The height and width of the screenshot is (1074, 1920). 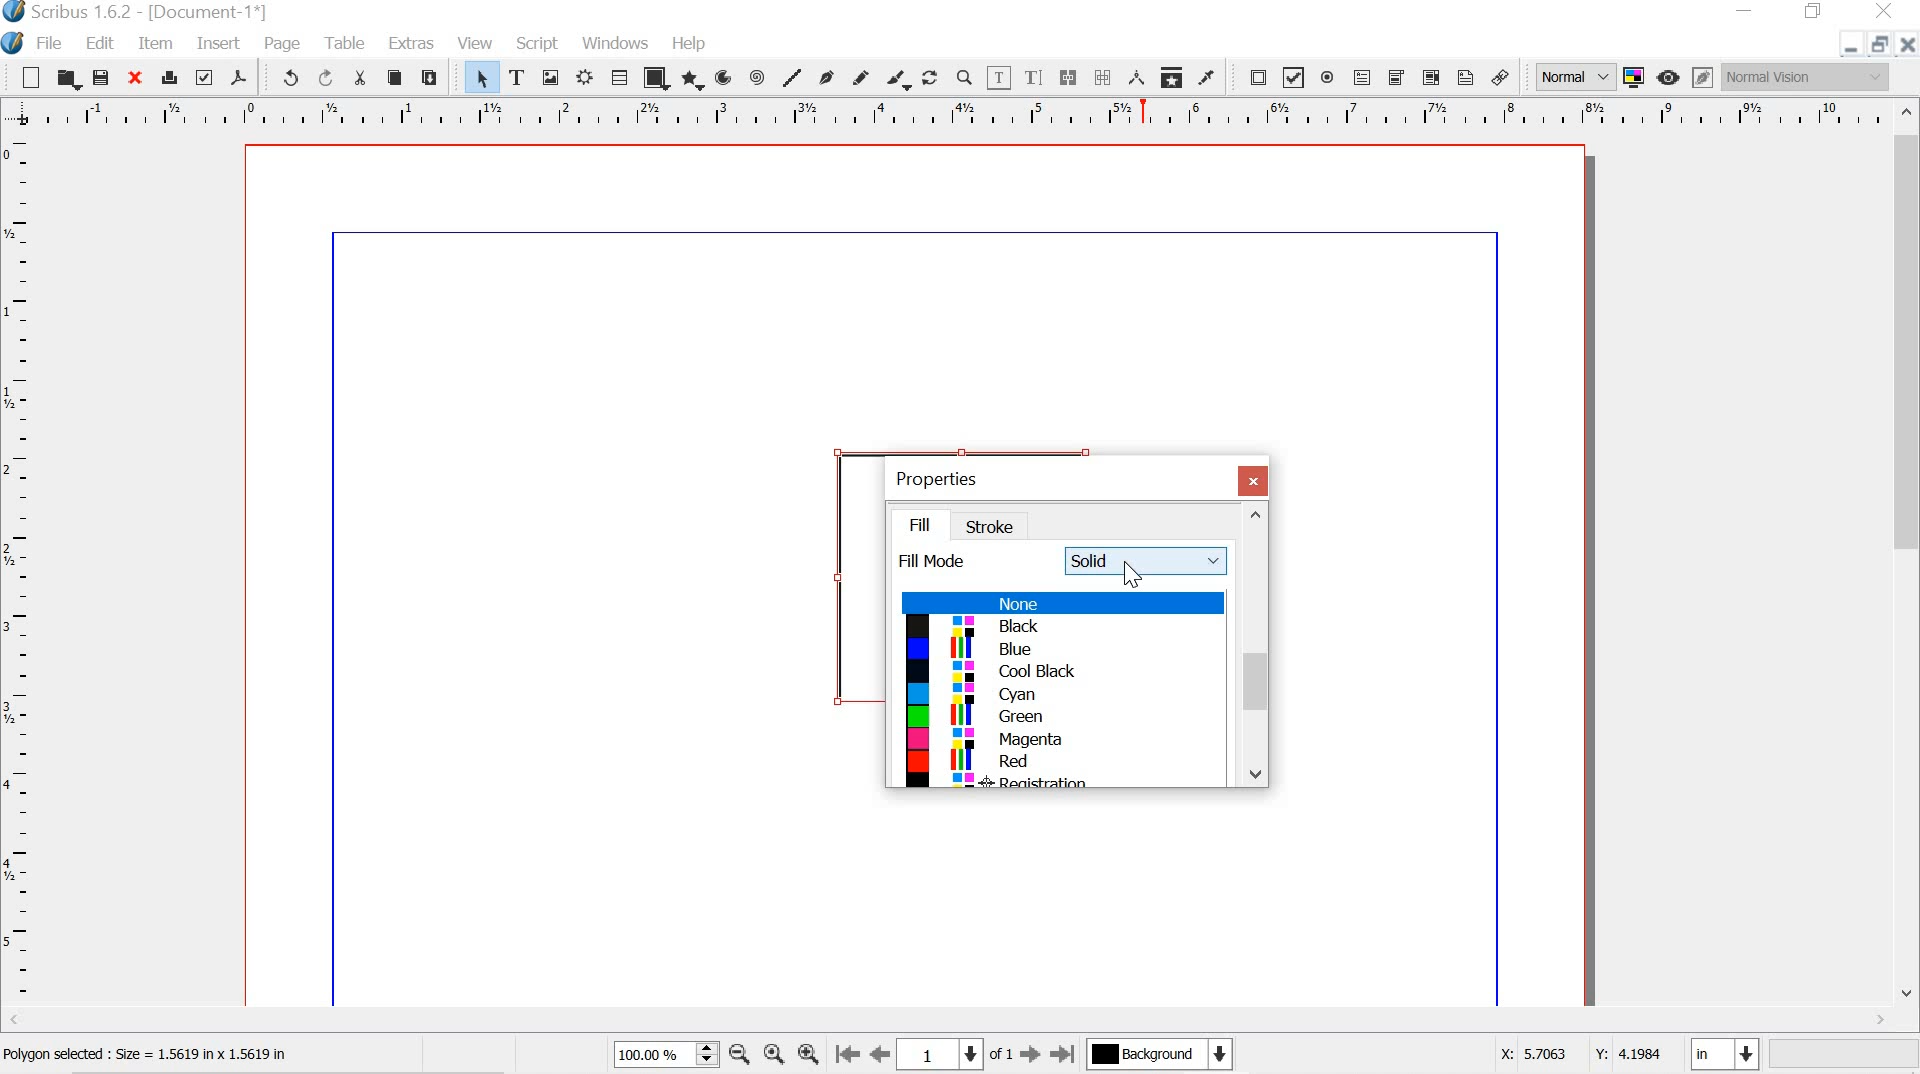 What do you see at coordinates (830, 570) in the screenshot?
I see `selected shape` at bounding box center [830, 570].